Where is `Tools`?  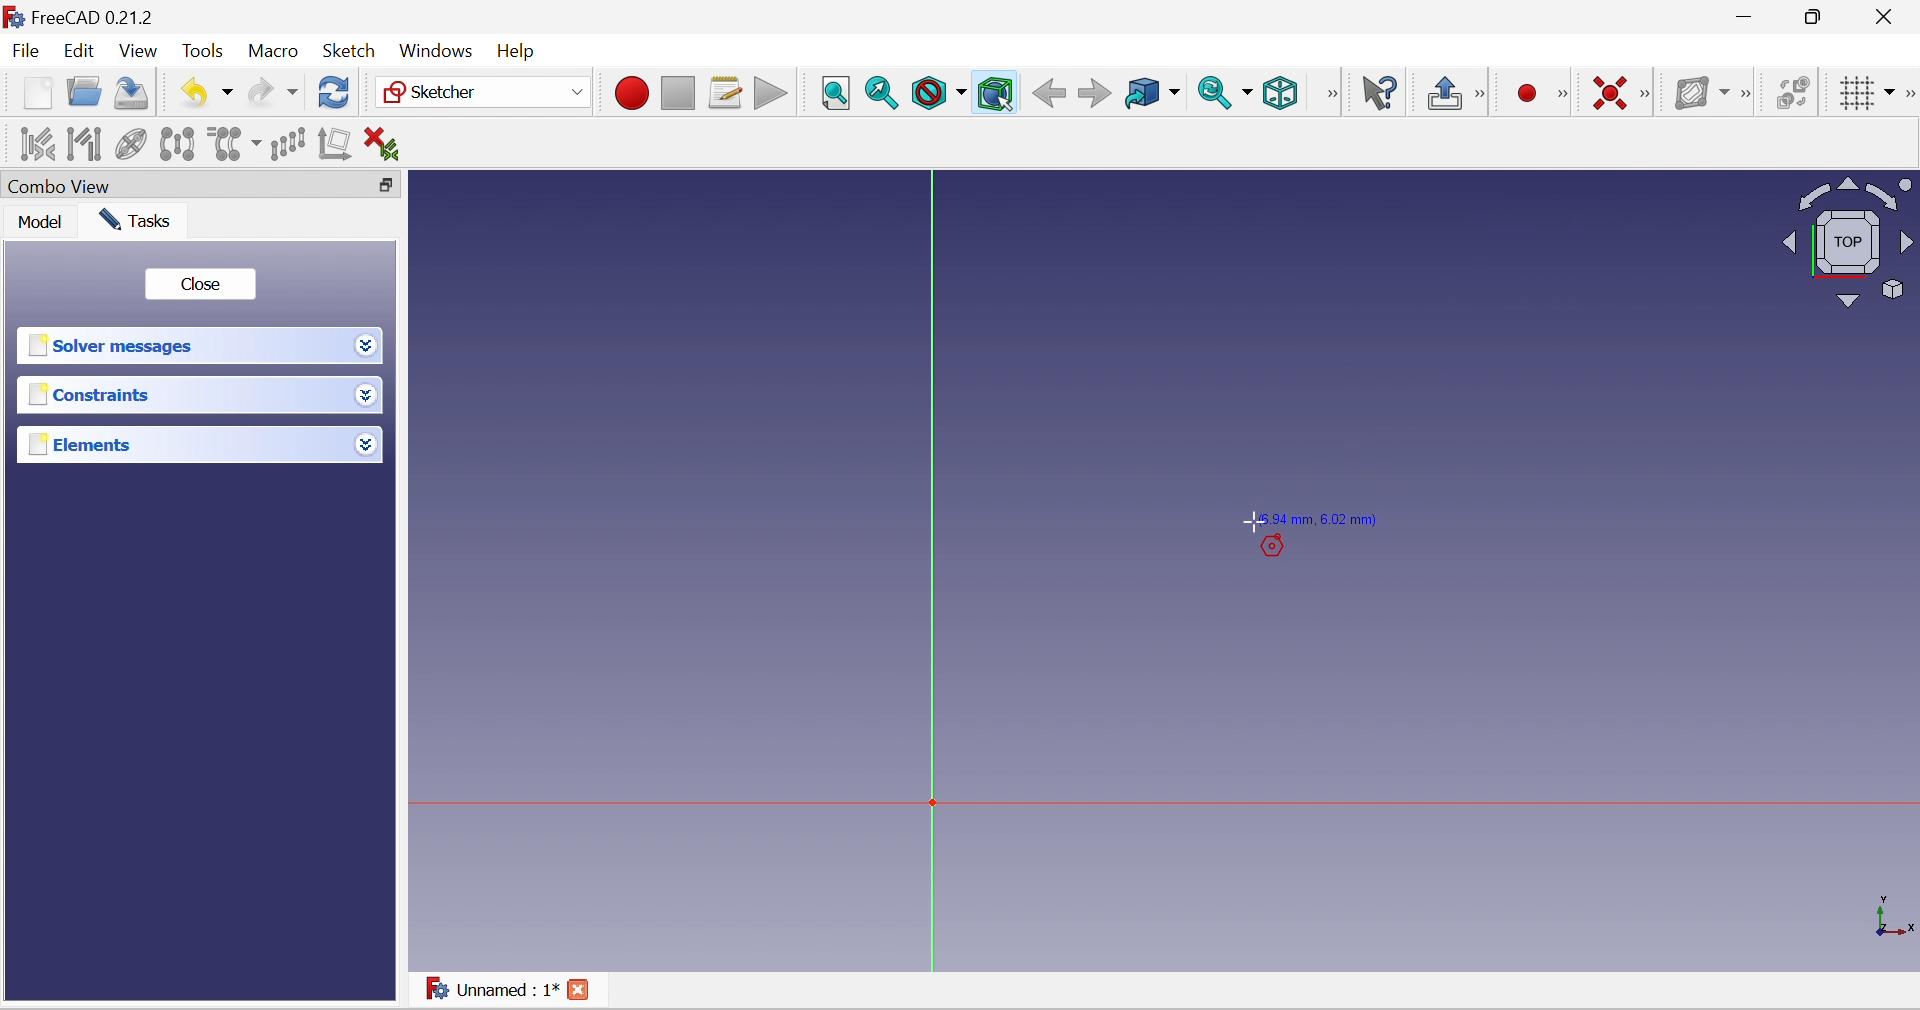
Tools is located at coordinates (201, 50).